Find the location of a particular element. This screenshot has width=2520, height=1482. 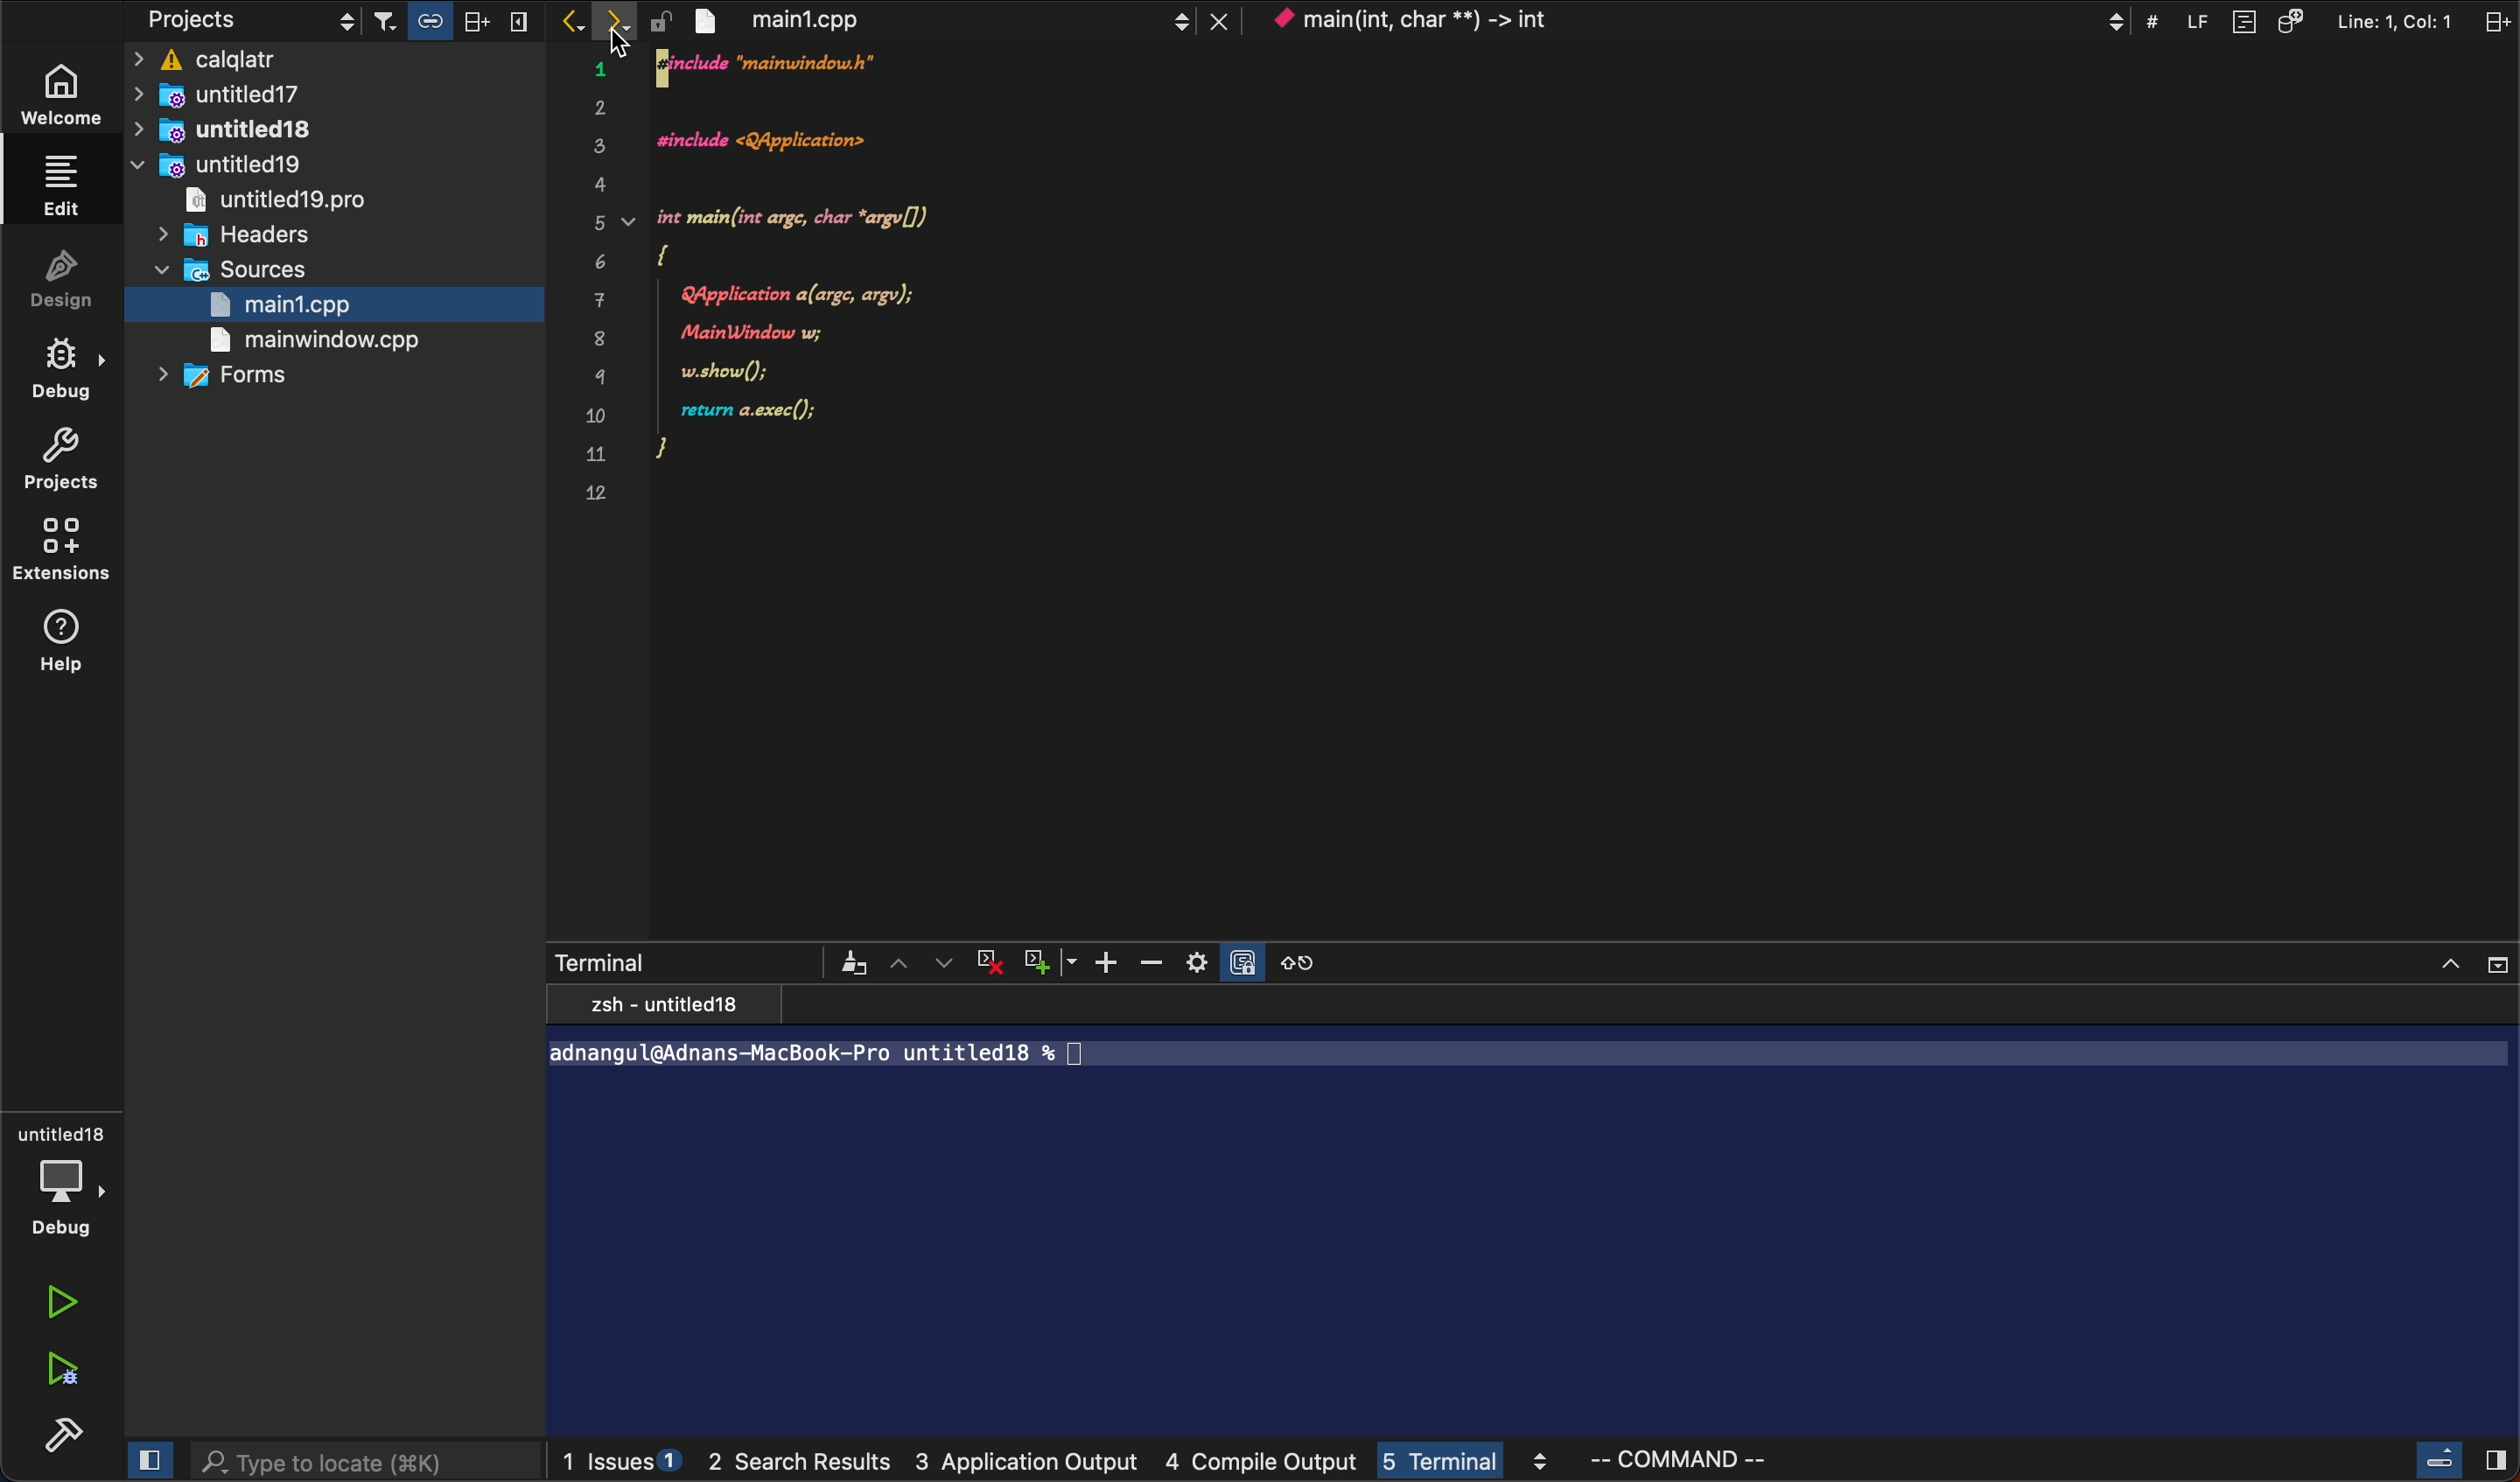

Terminal is located at coordinates (620, 960).